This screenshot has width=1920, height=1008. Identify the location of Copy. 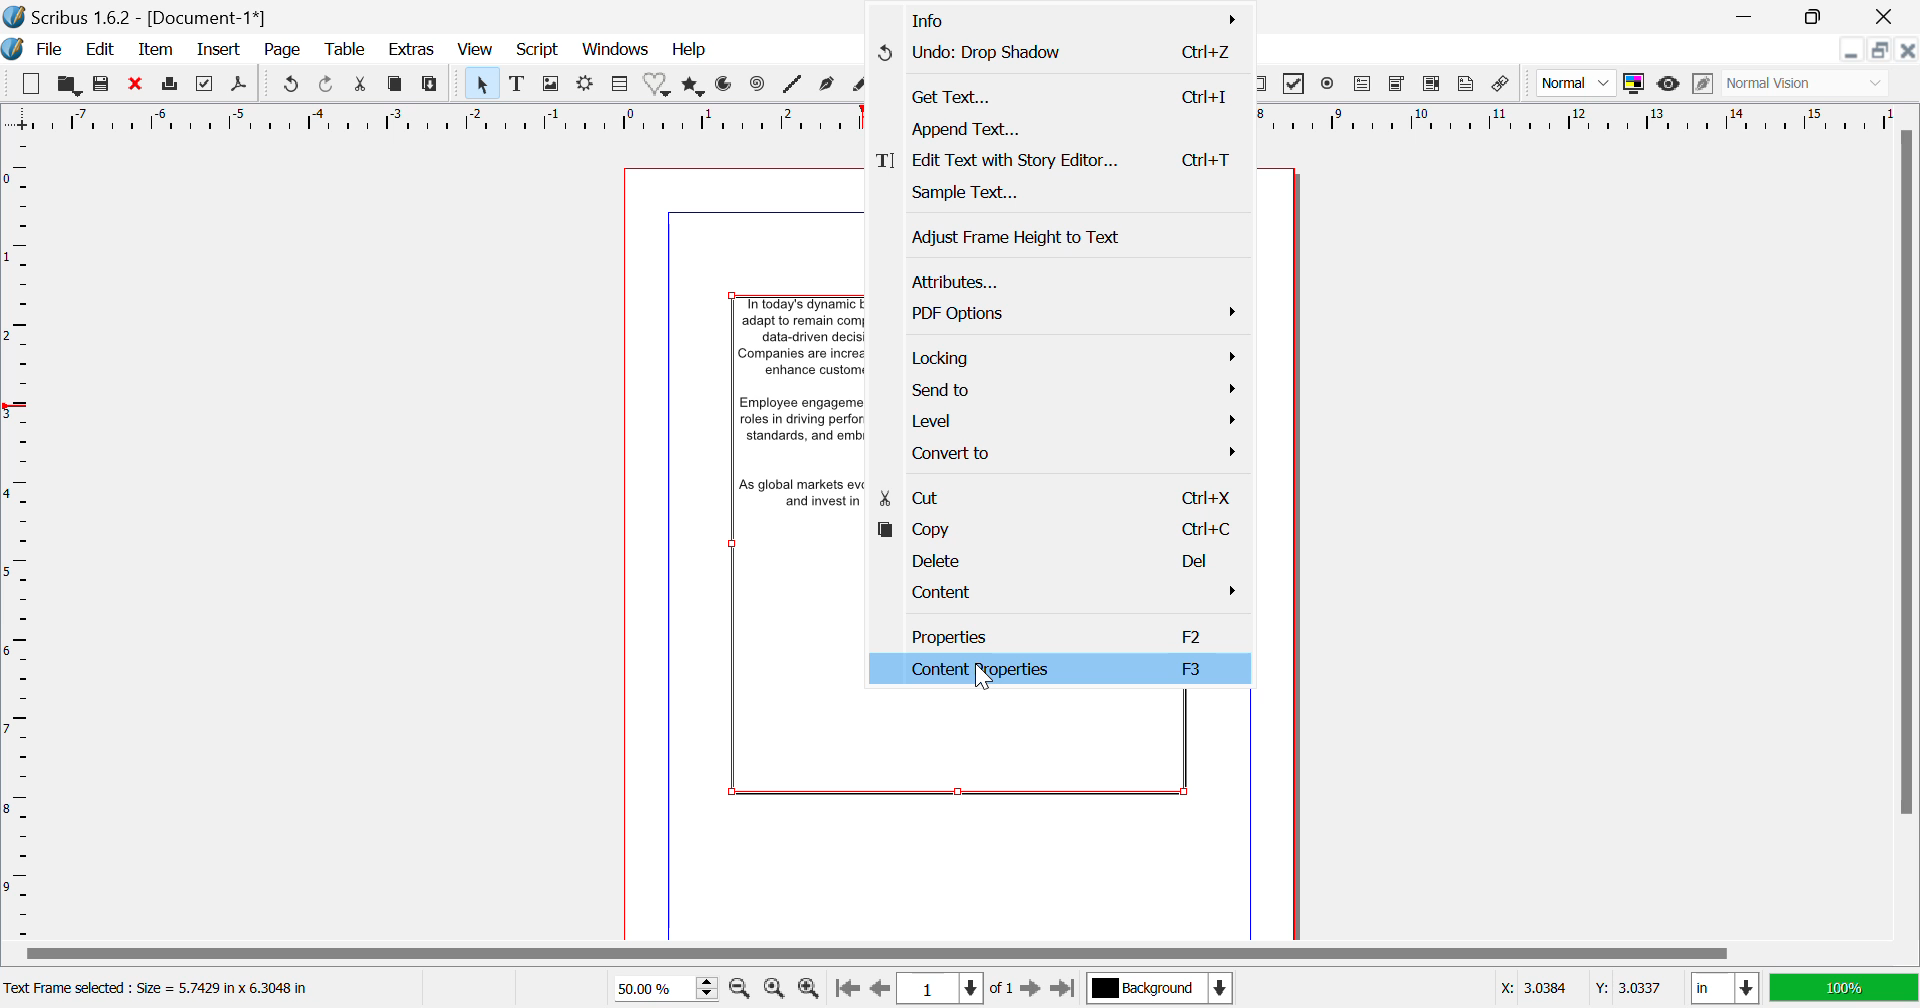
(398, 84).